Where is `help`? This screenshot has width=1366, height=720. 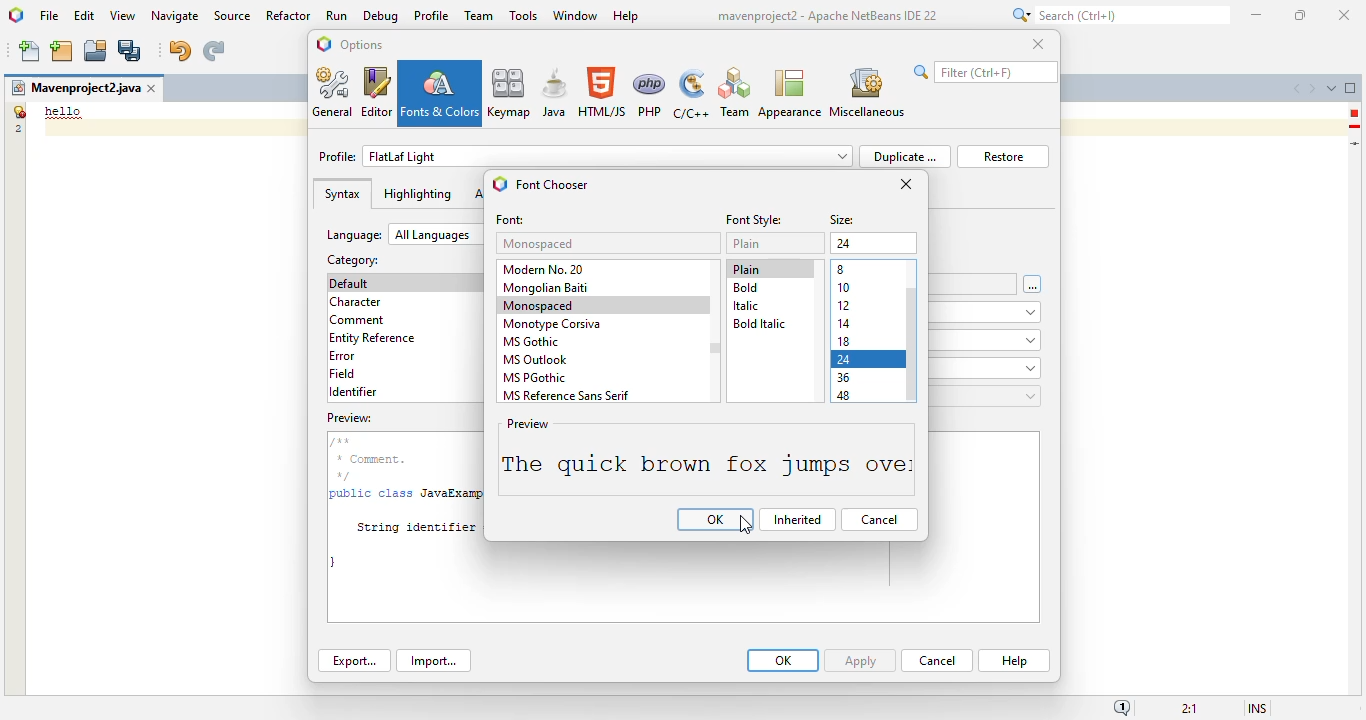 help is located at coordinates (1015, 661).